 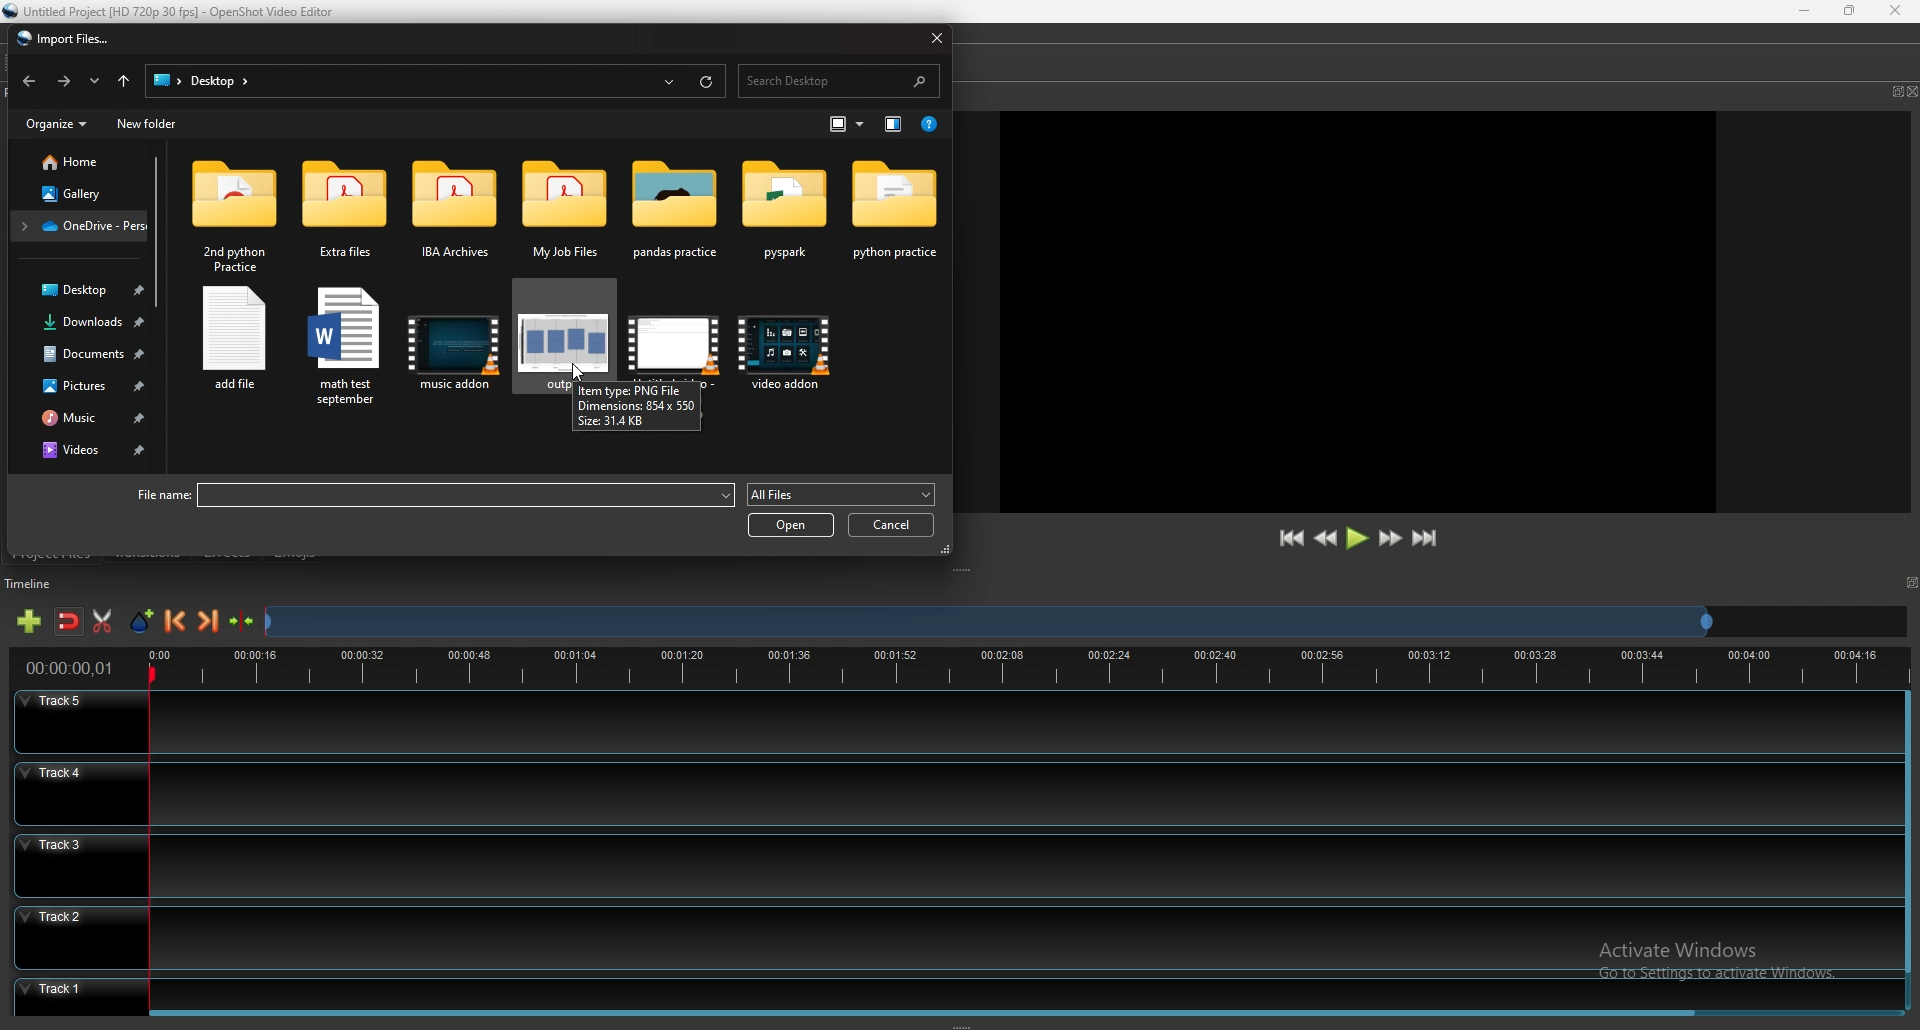 I want to click on upto desktop, so click(x=125, y=82).